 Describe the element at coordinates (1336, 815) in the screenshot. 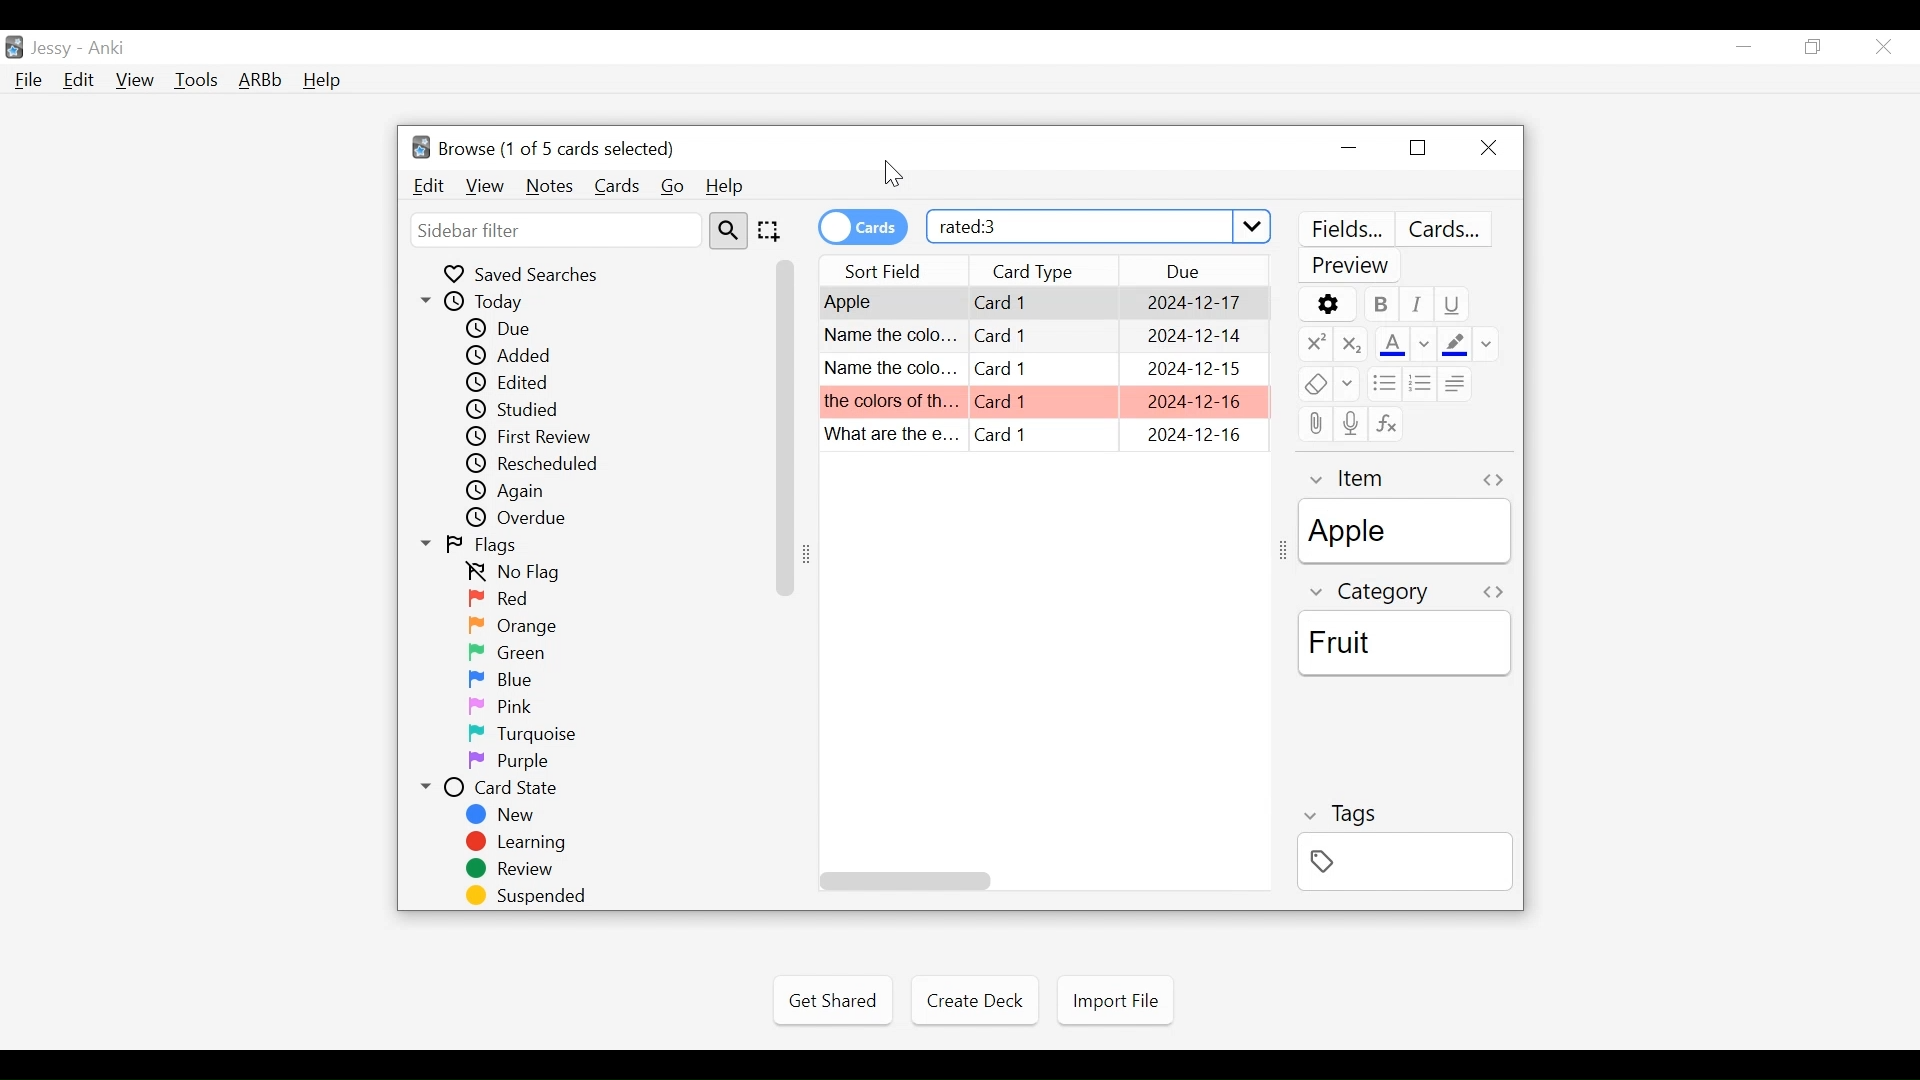

I see `Tags` at that location.